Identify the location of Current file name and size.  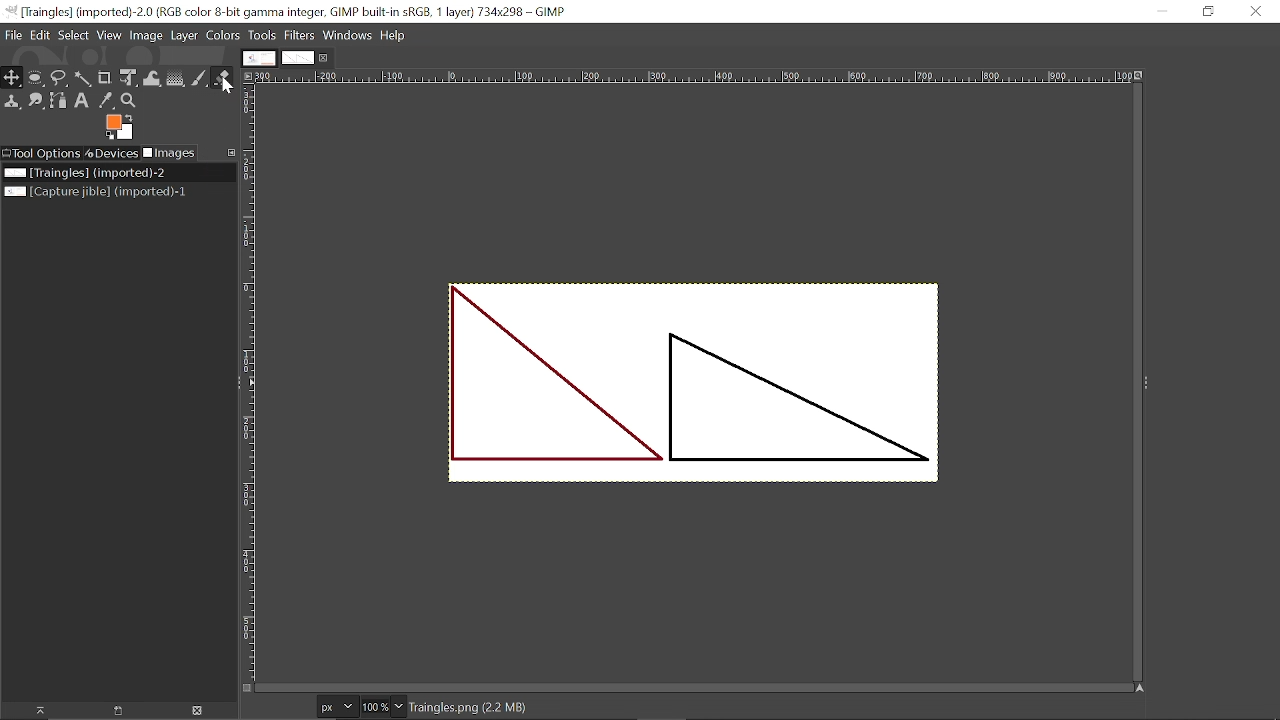
(473, 707).